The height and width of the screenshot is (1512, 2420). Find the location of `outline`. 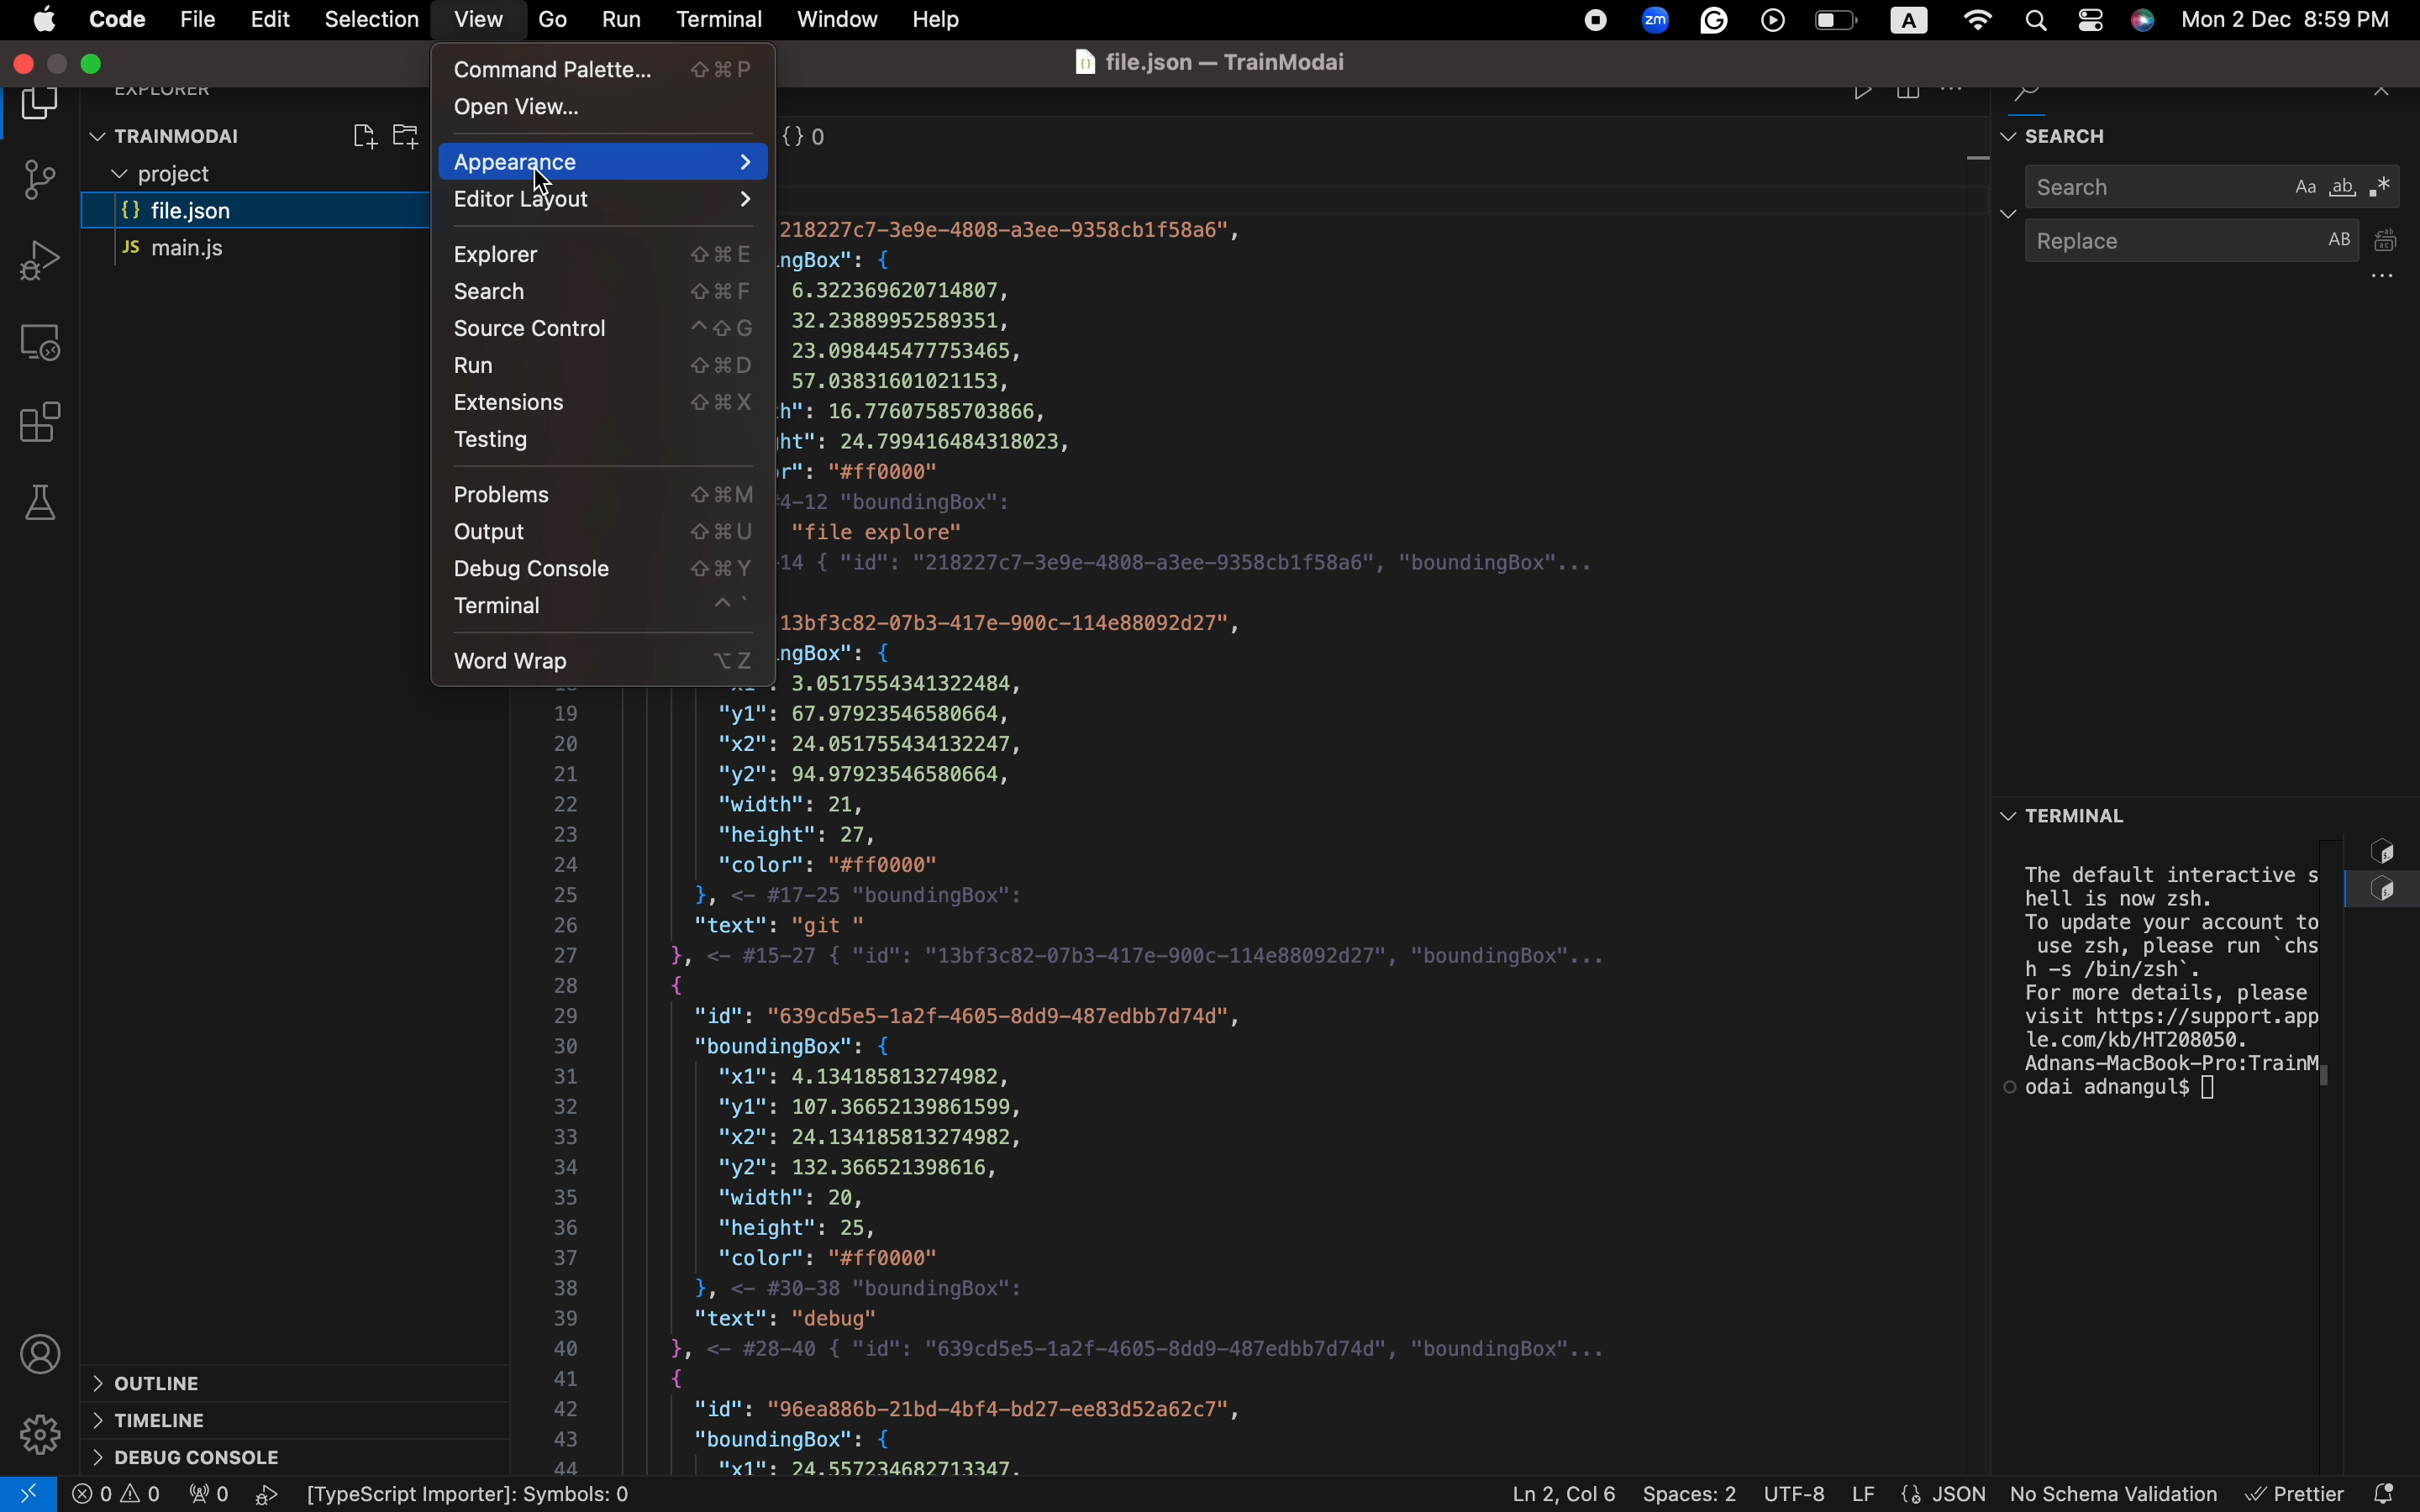

outline is located at coordinates (247, 1380).